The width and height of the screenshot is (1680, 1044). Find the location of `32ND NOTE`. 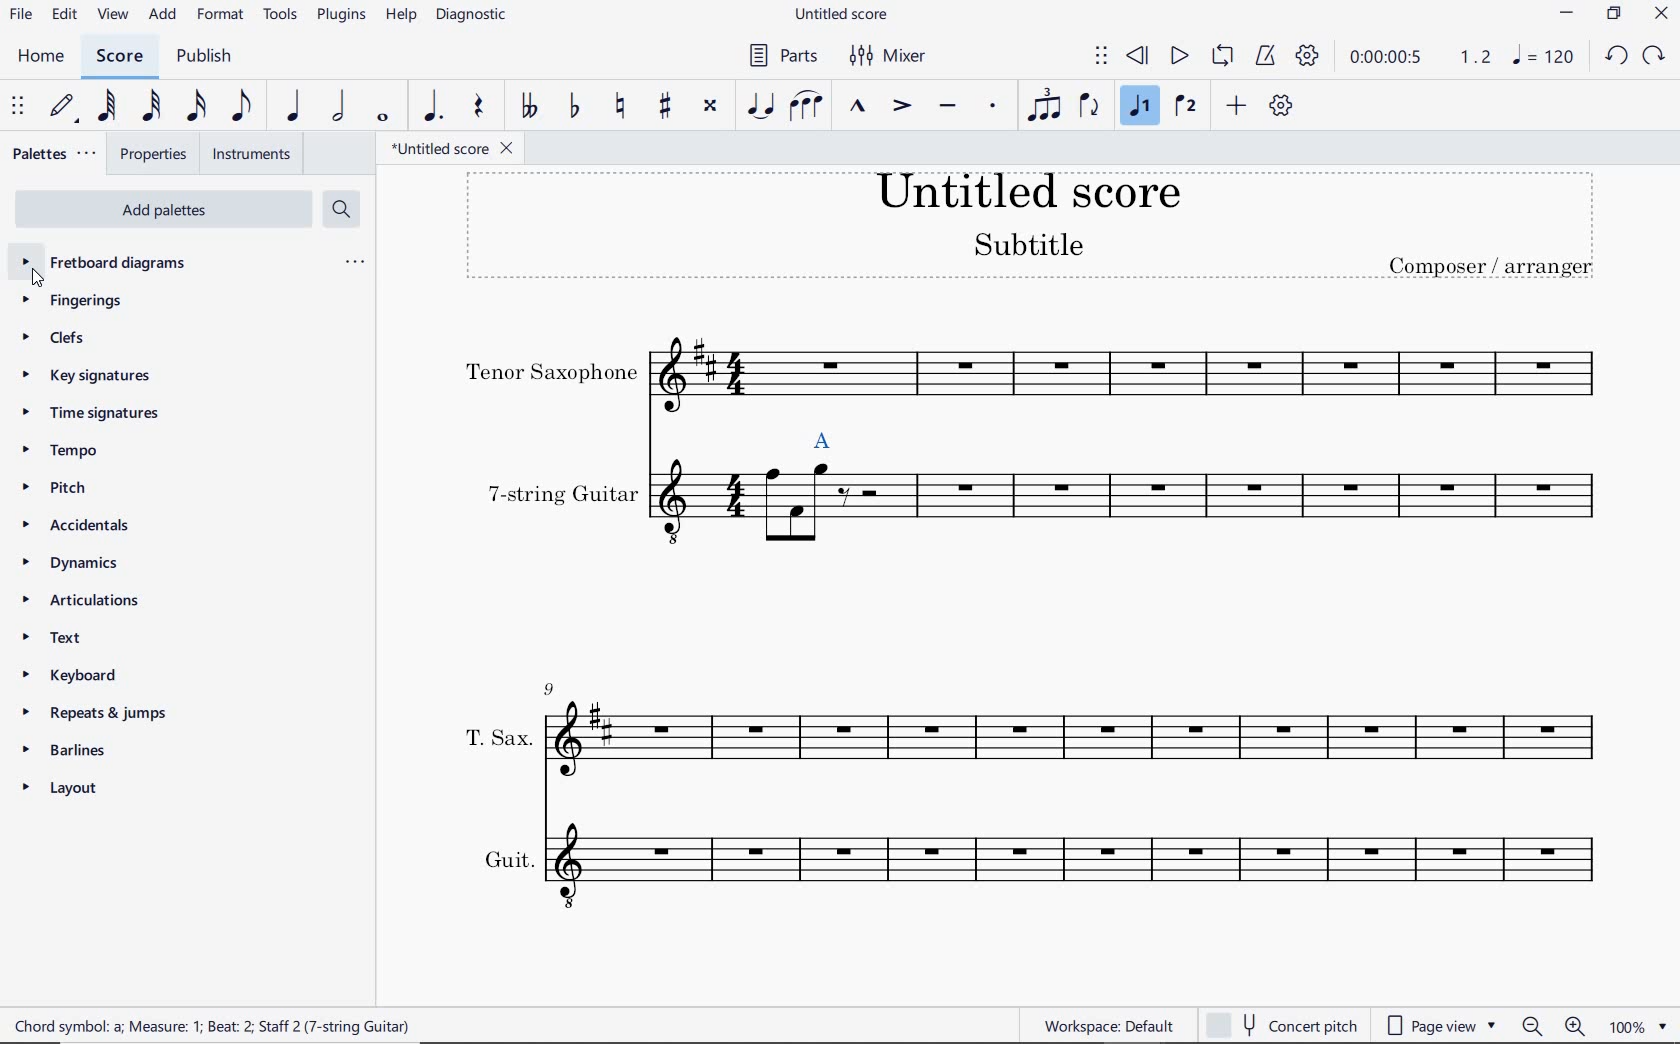

32ND NOTE is located at coordinates (151, 107).